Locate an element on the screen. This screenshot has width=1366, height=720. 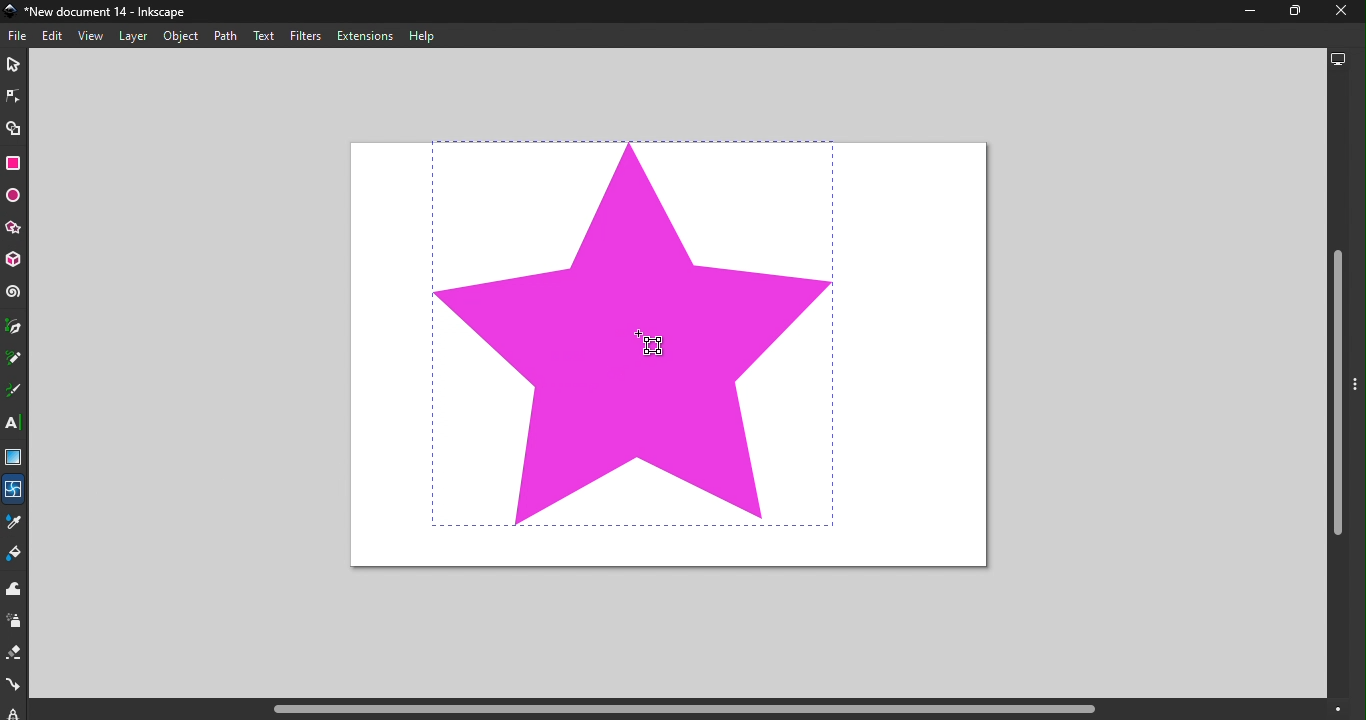
Text is located at coordinates (263, 35).